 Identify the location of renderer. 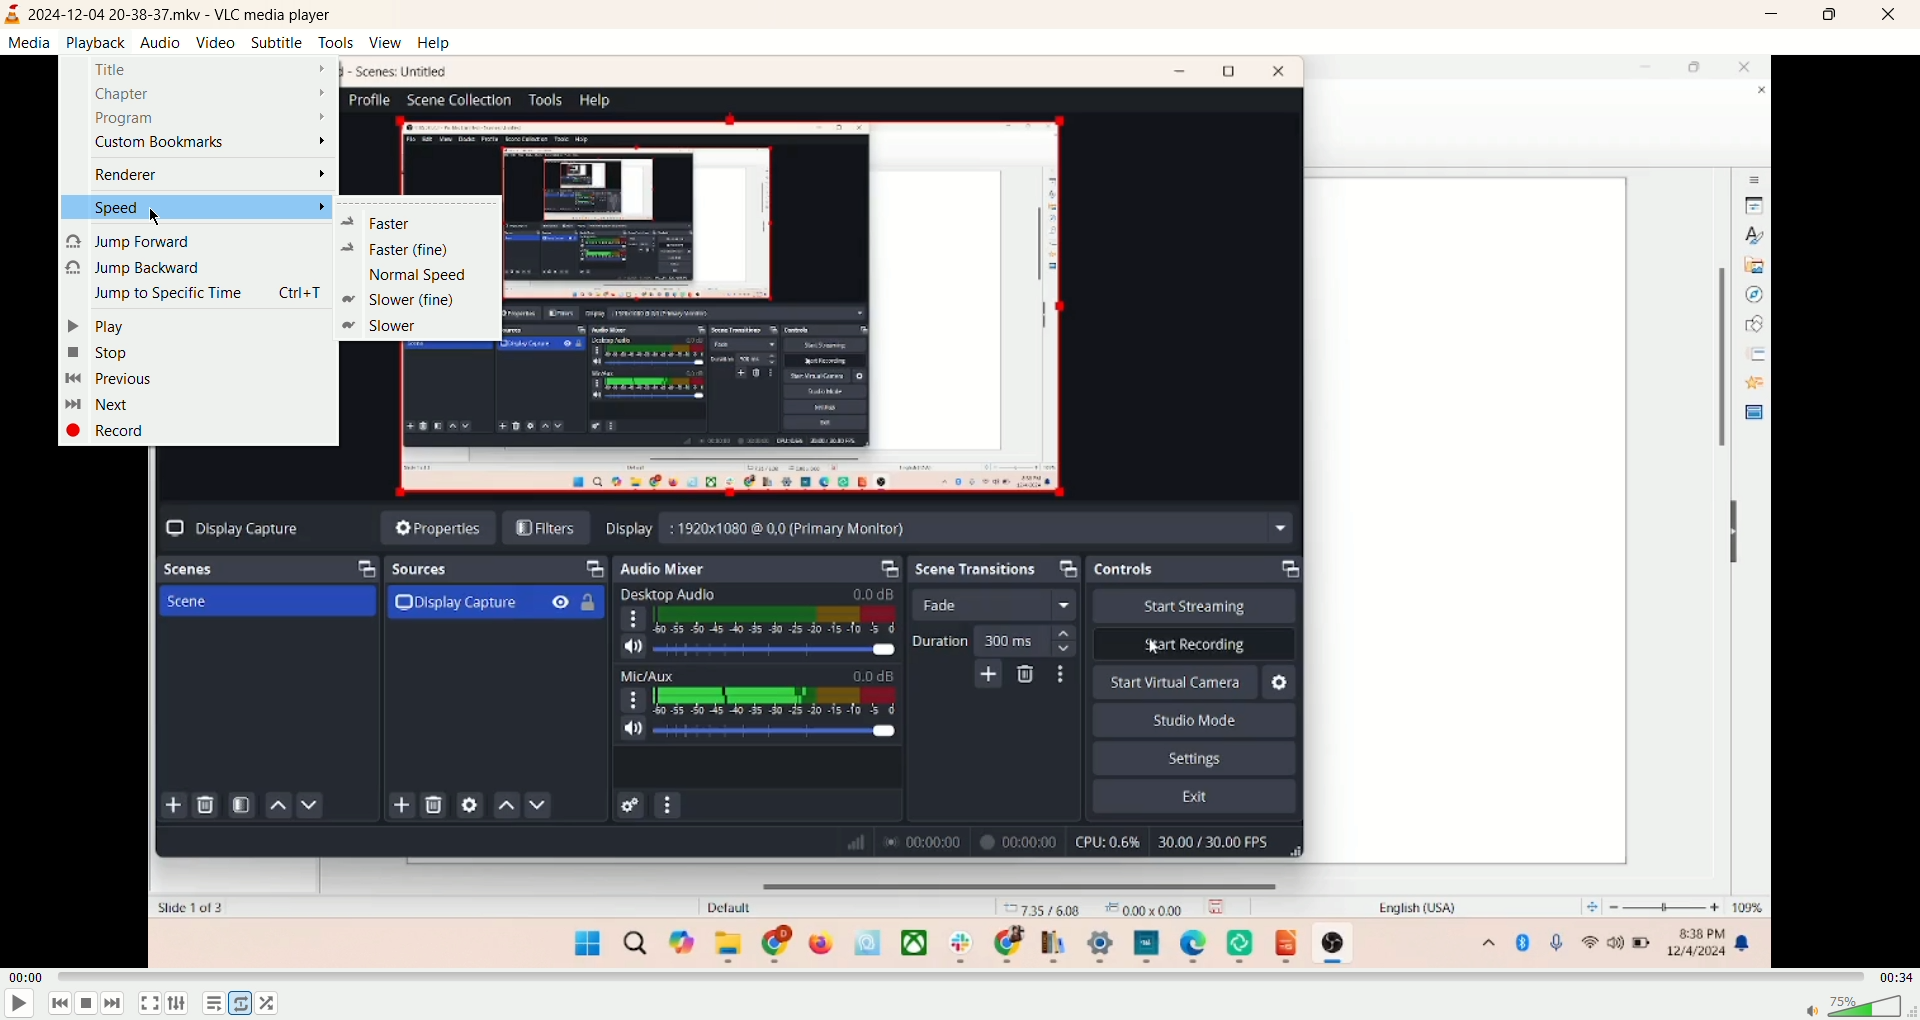
(212, 177).